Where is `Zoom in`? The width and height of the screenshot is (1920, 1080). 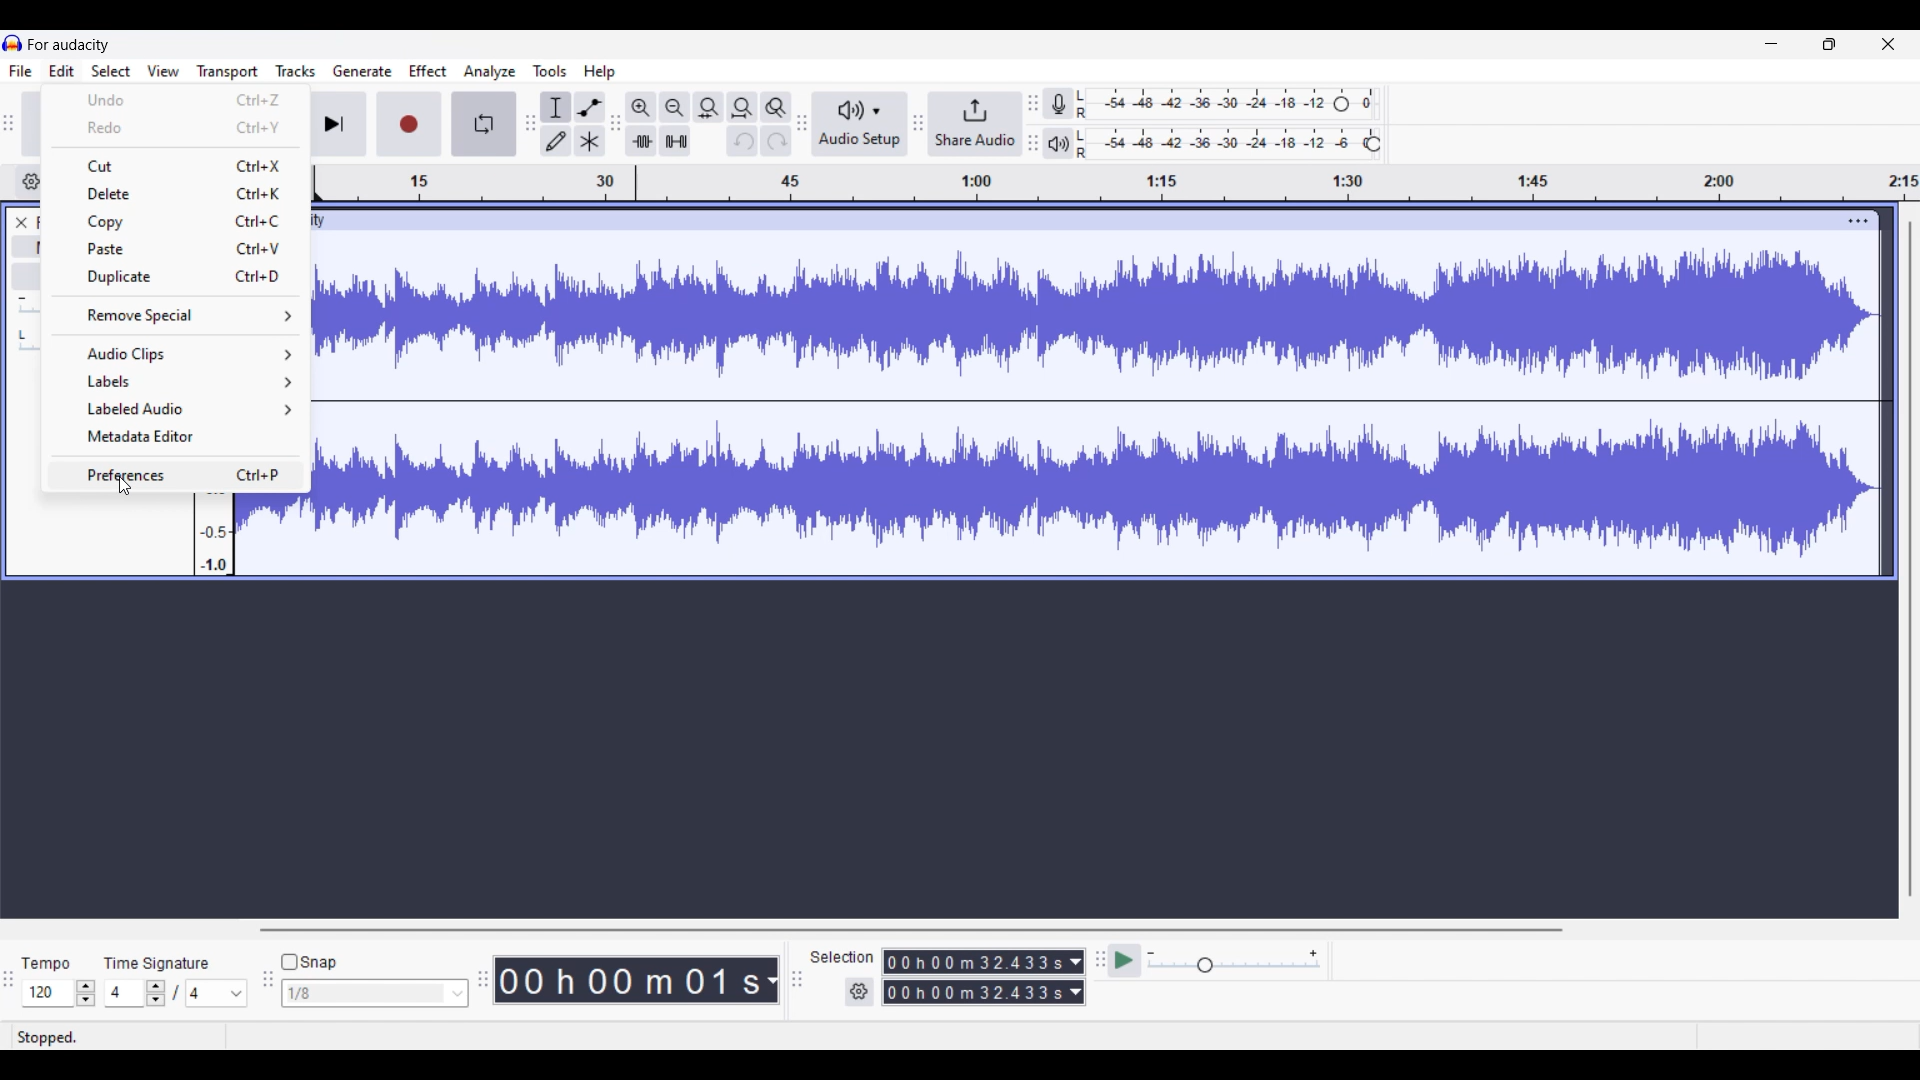
Zoom in is located at coordinates (641, 108).